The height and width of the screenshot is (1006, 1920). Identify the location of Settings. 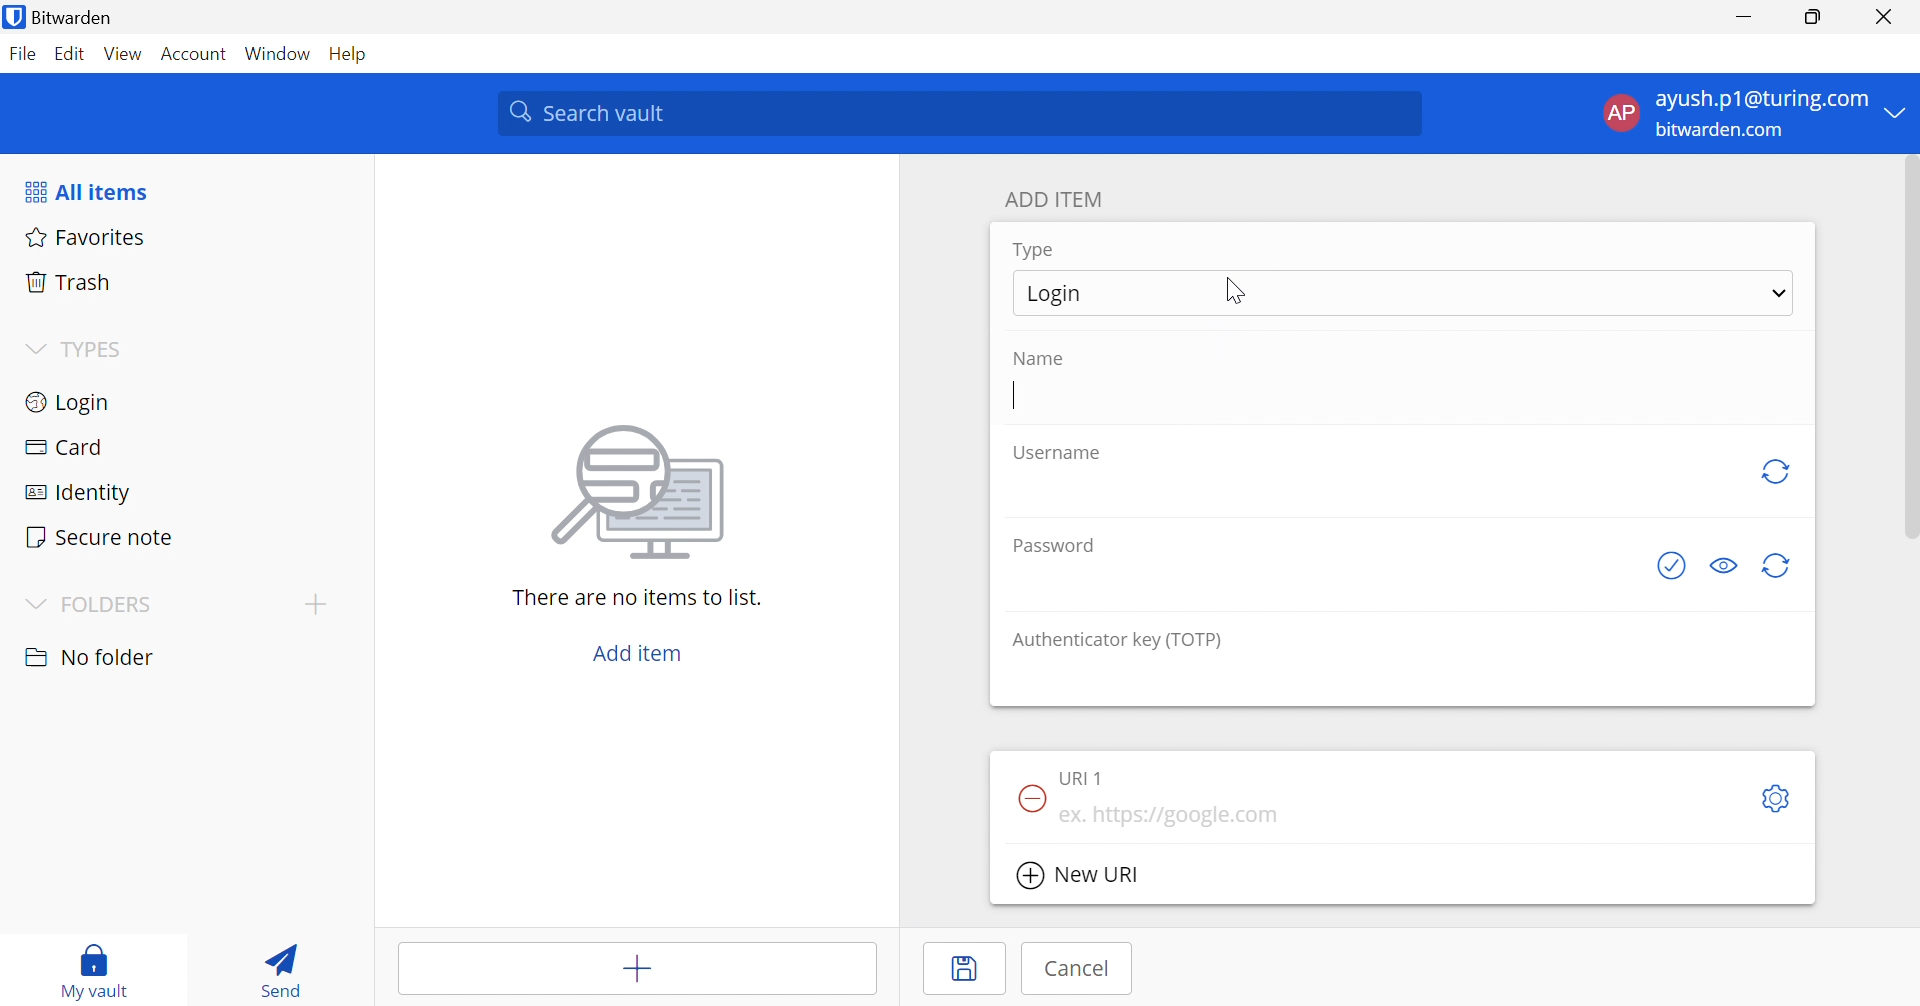
(1775, 798).